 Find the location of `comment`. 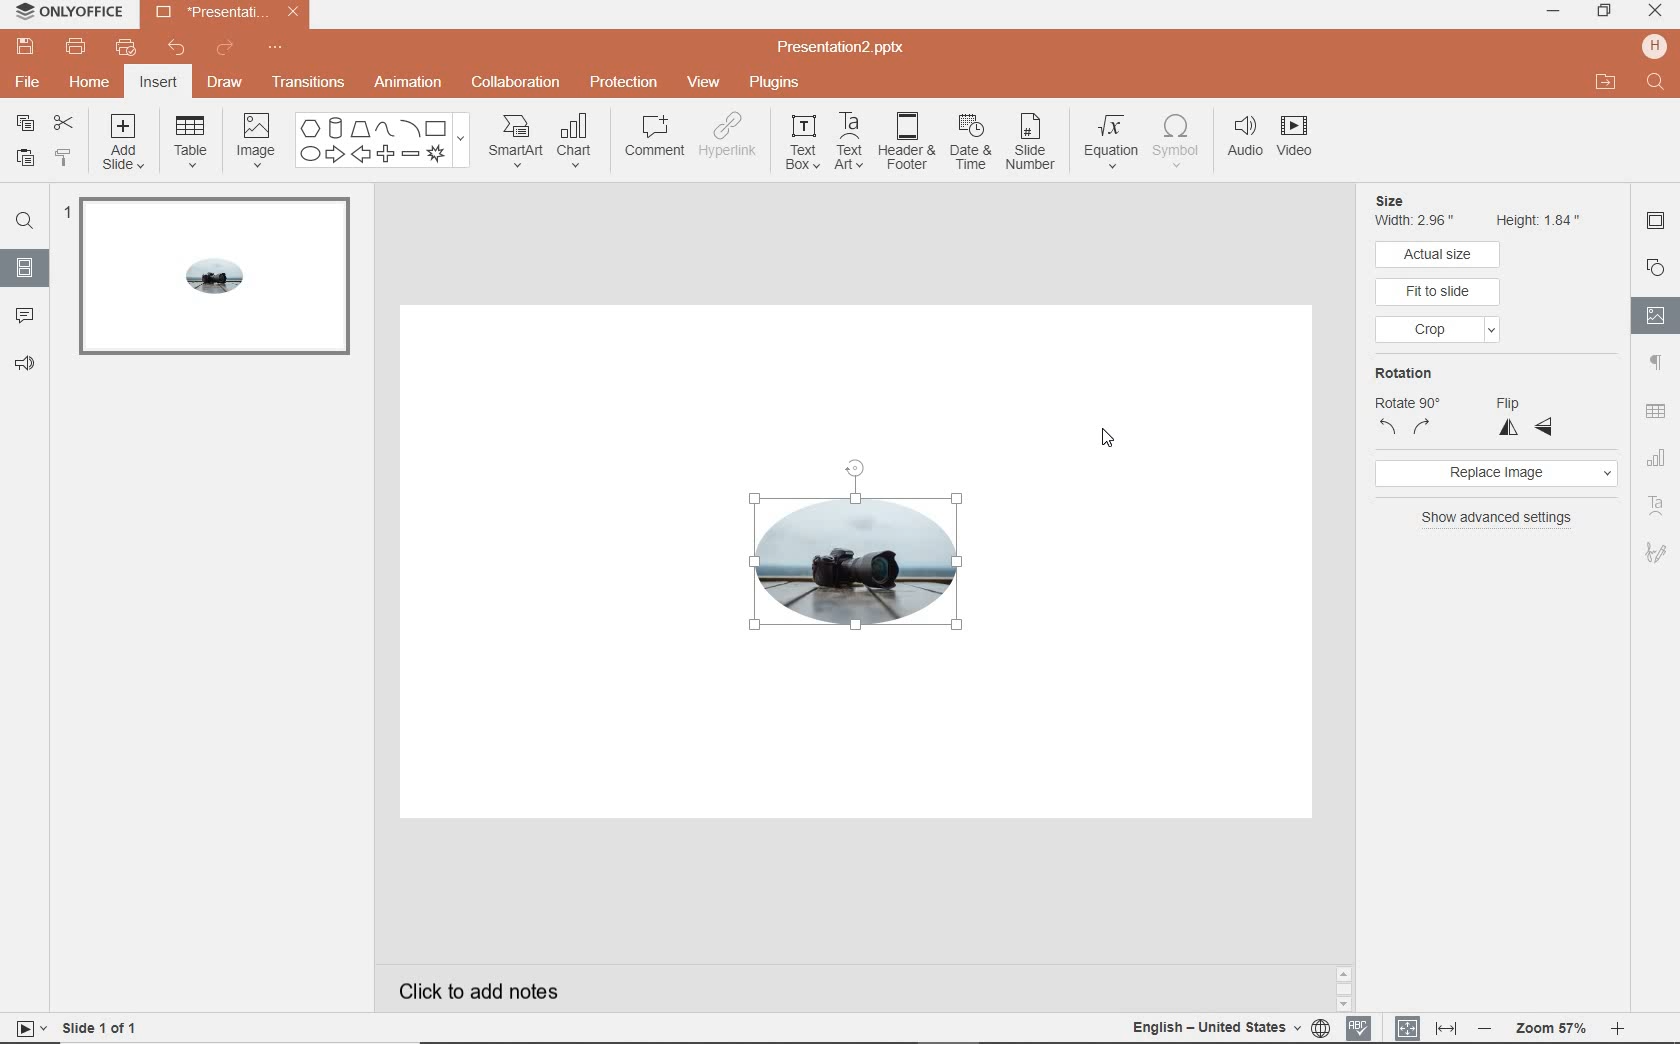

comment is located at coordinates (655, 139).